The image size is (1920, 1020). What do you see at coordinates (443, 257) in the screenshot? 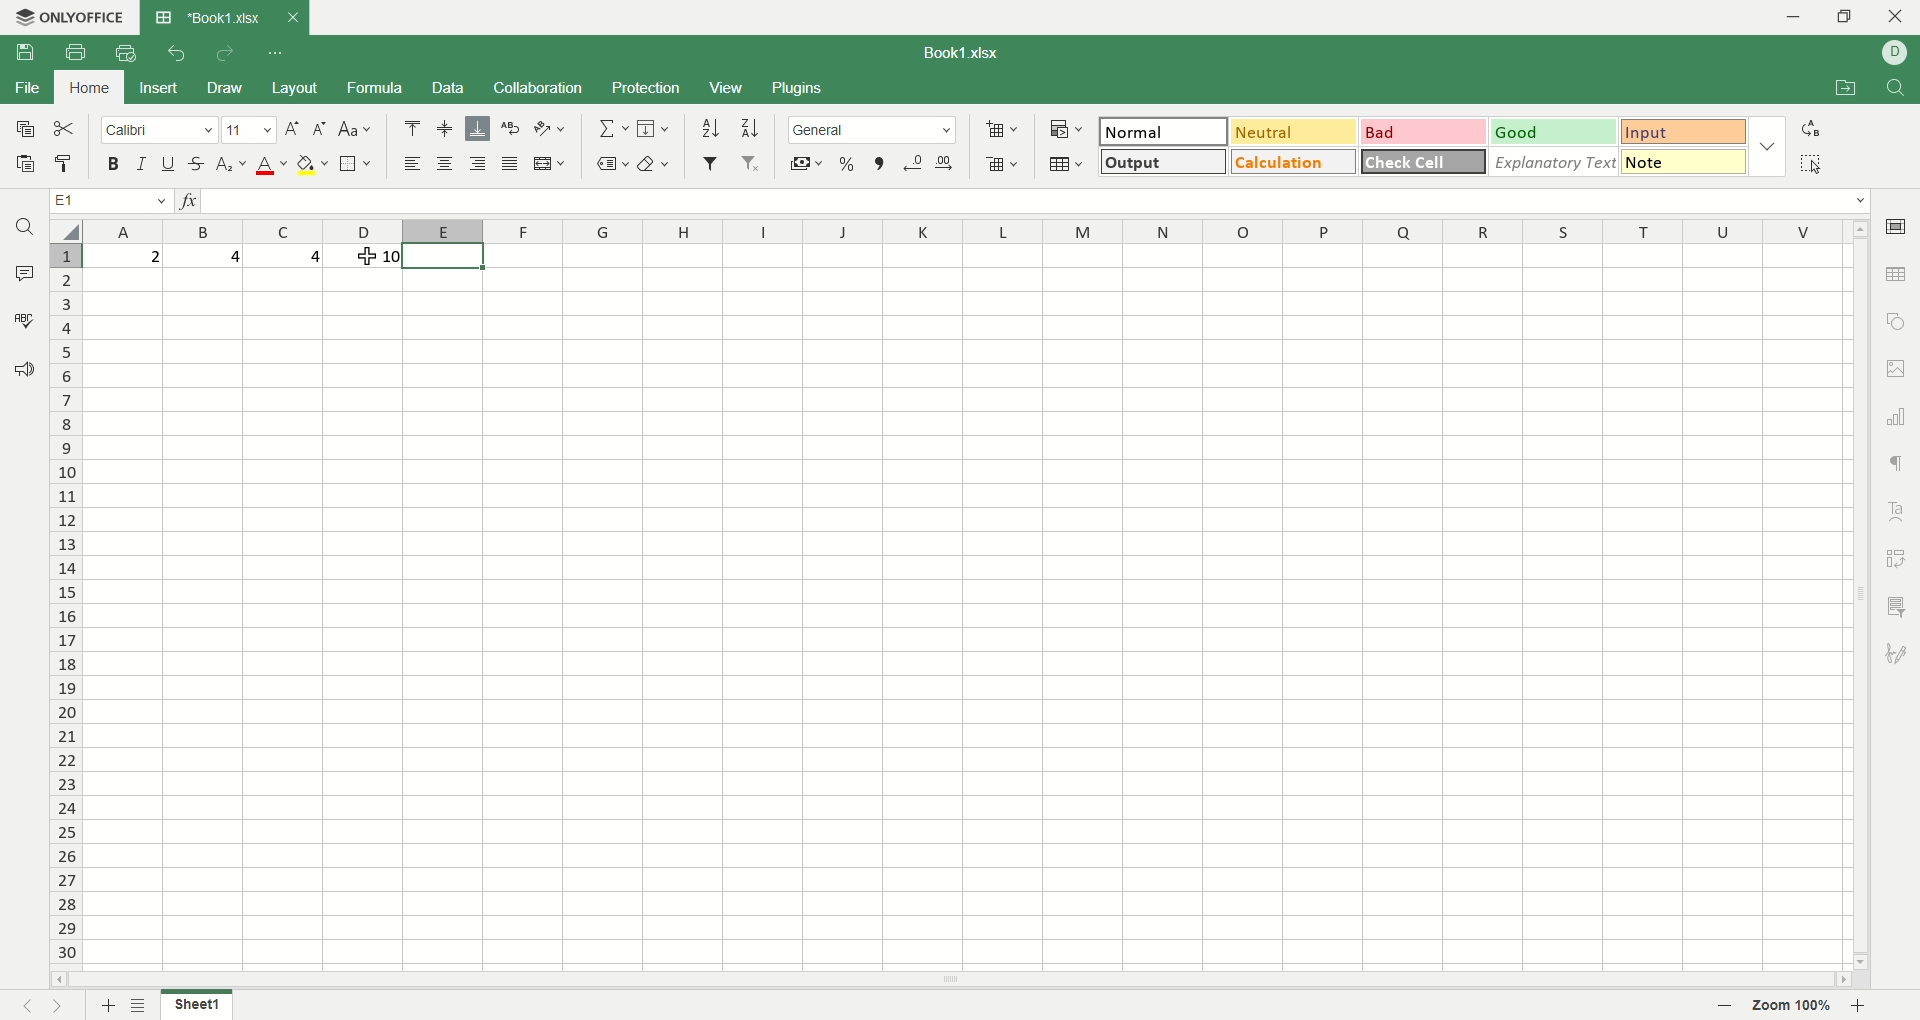
I see `cell selected` at bounding box center [443, 257].